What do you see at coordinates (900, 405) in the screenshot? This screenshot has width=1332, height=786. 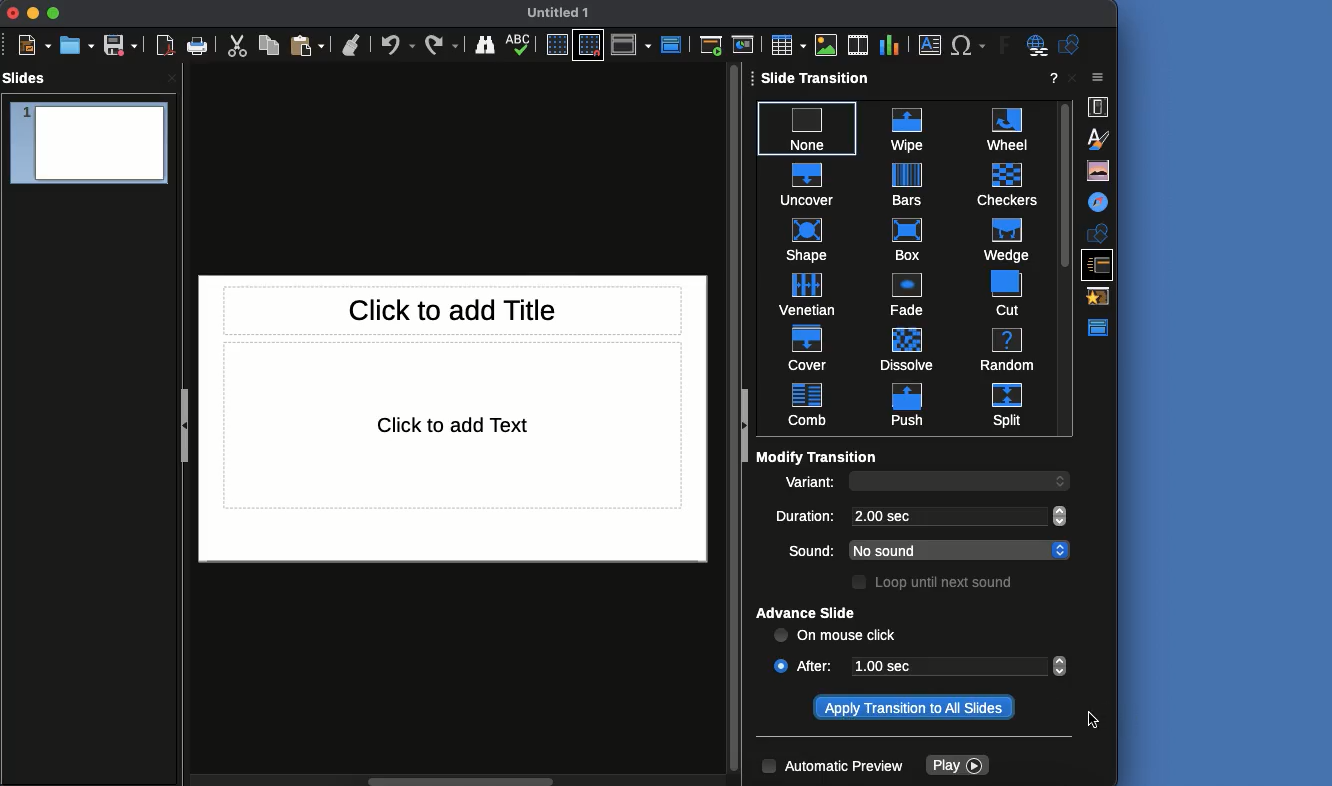 I see `push` at bounding box center [900, 405].